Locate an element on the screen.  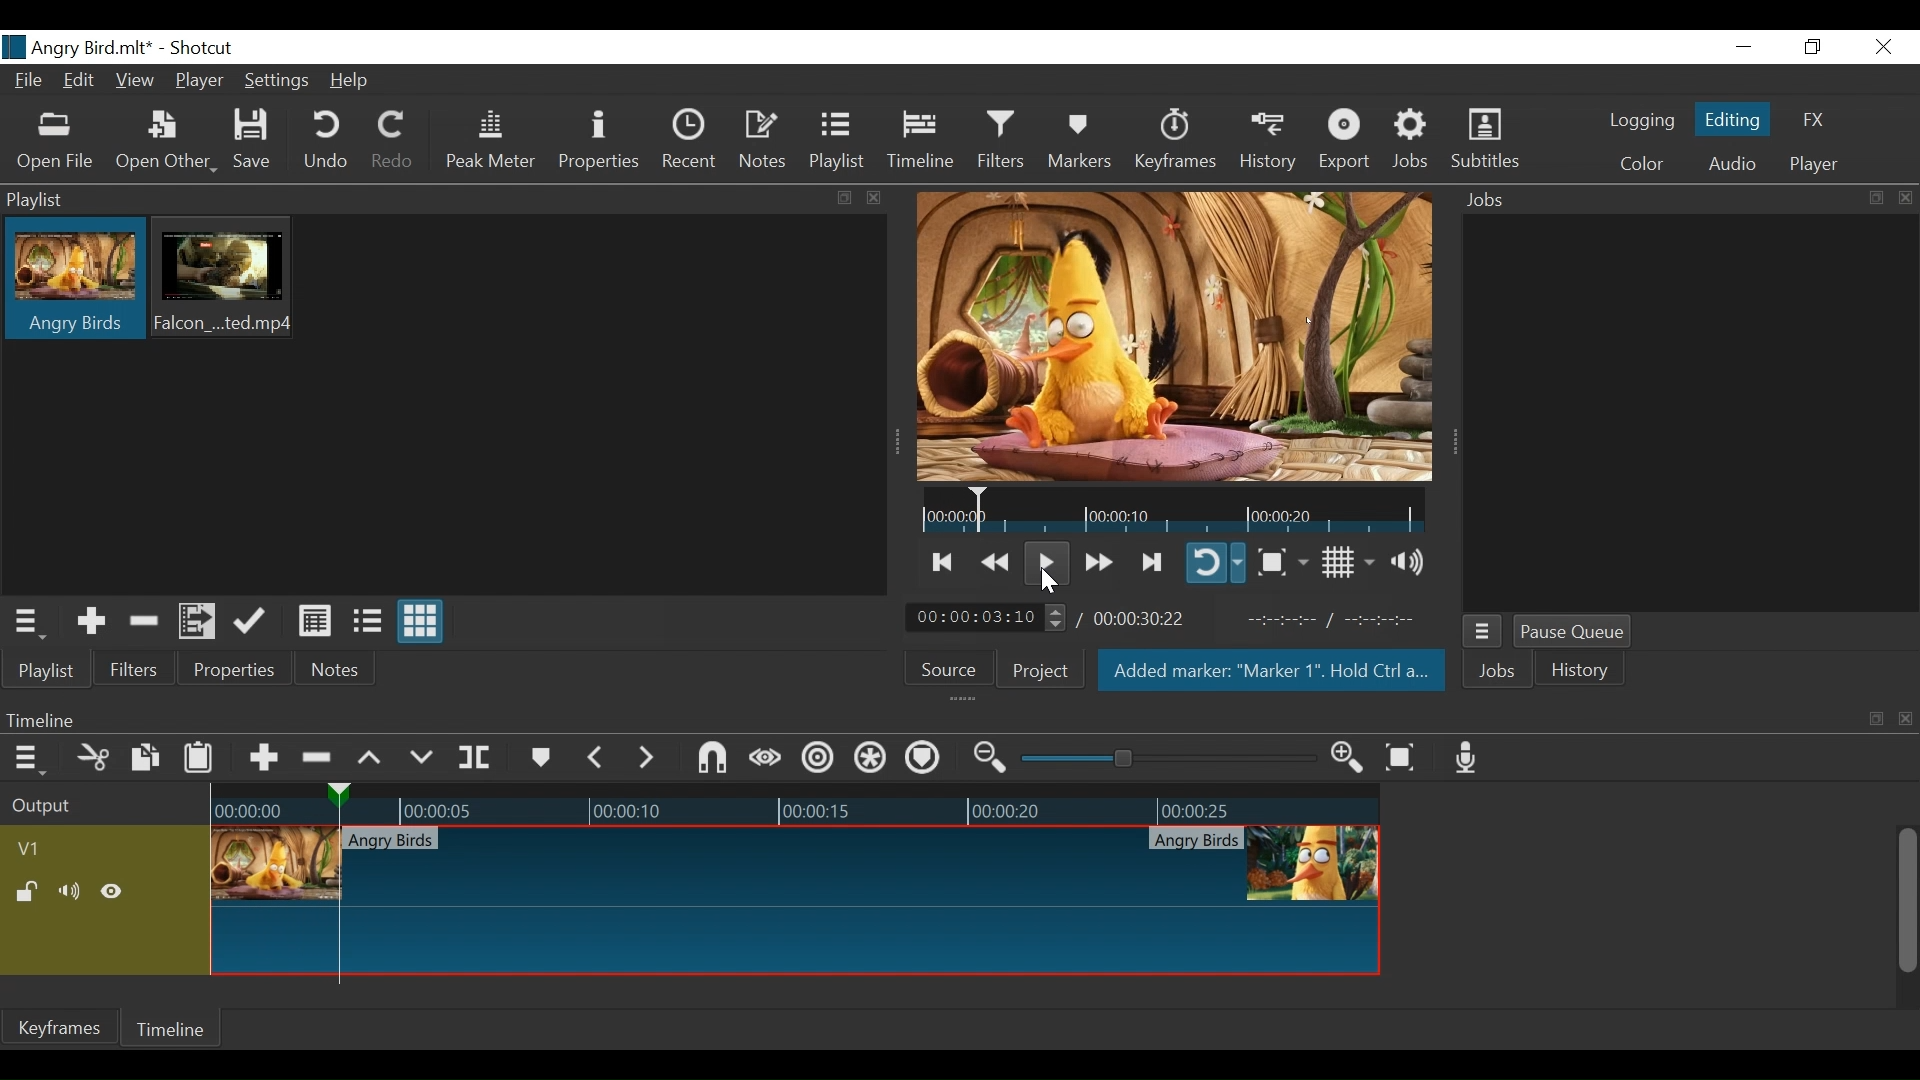
Timeline is located at coordinates (921, 143).